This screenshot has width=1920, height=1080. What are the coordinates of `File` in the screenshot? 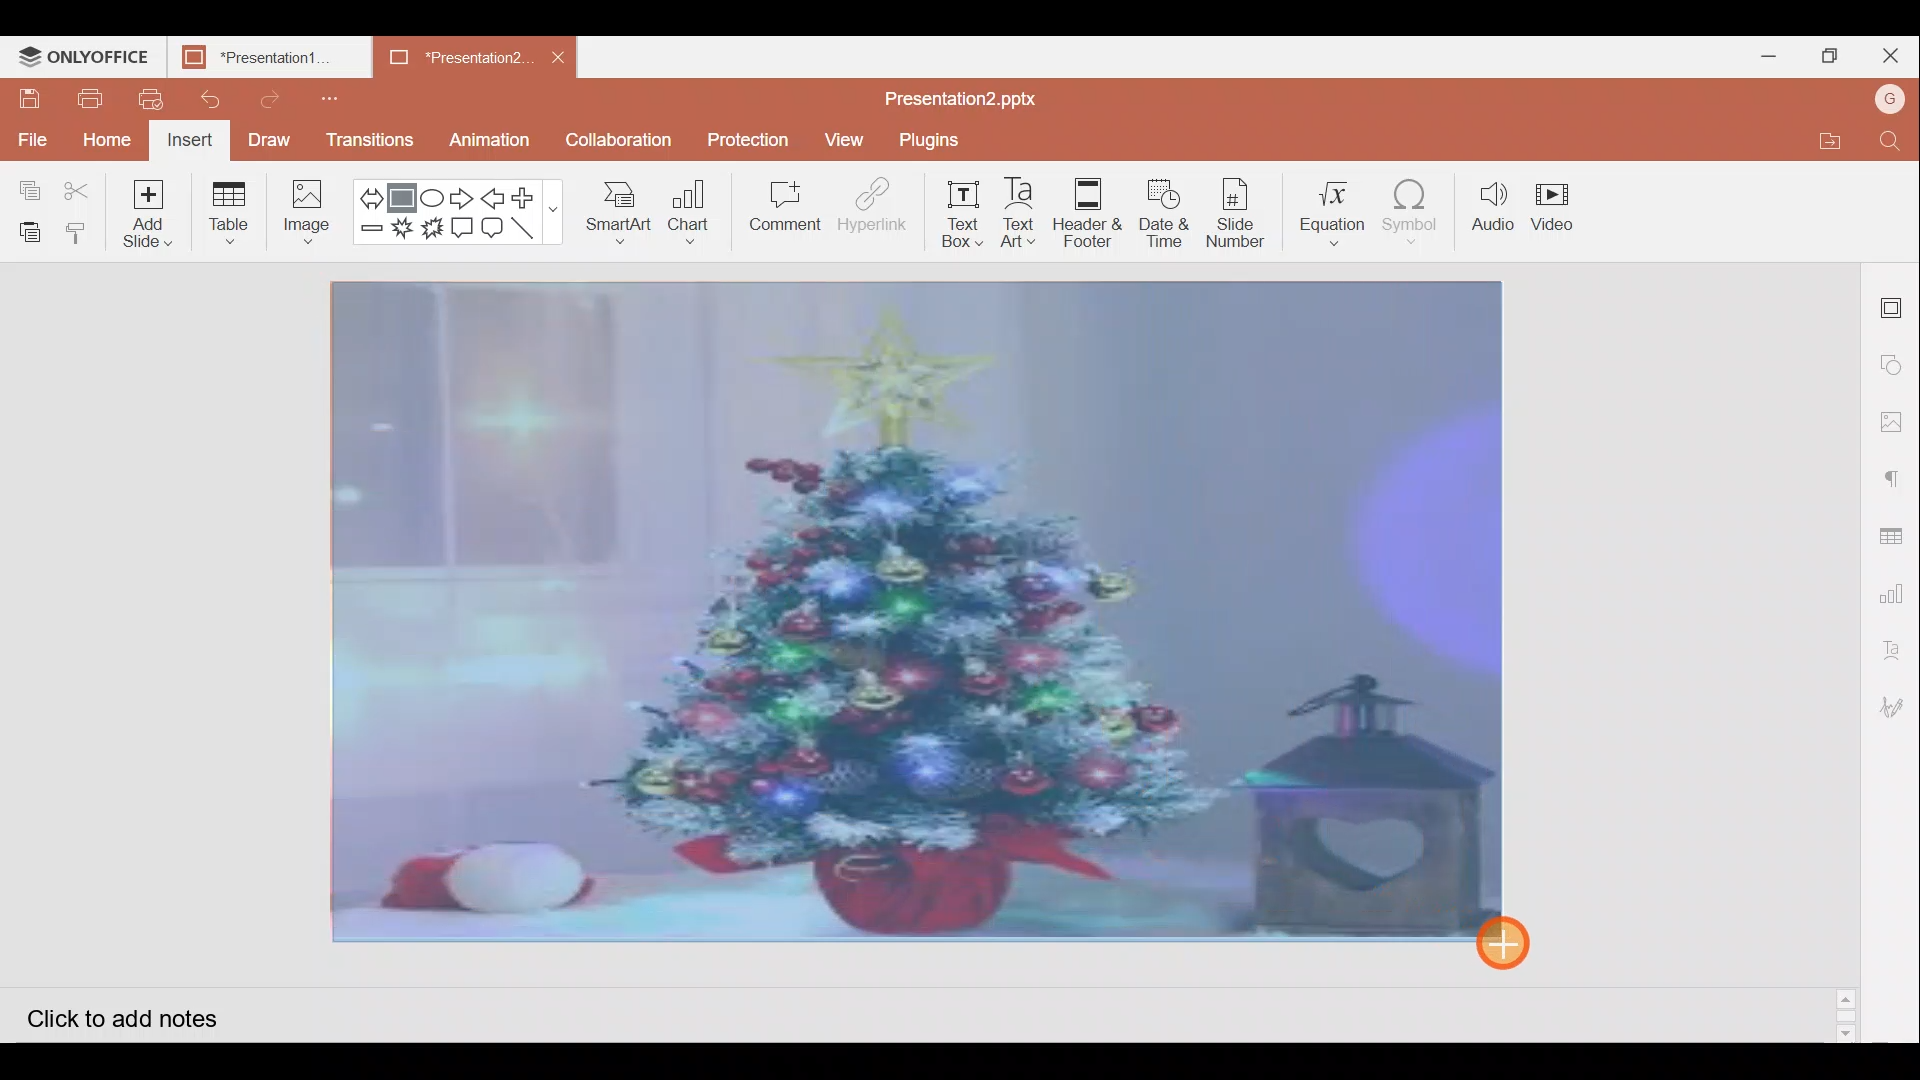 It's located at (30, 134).